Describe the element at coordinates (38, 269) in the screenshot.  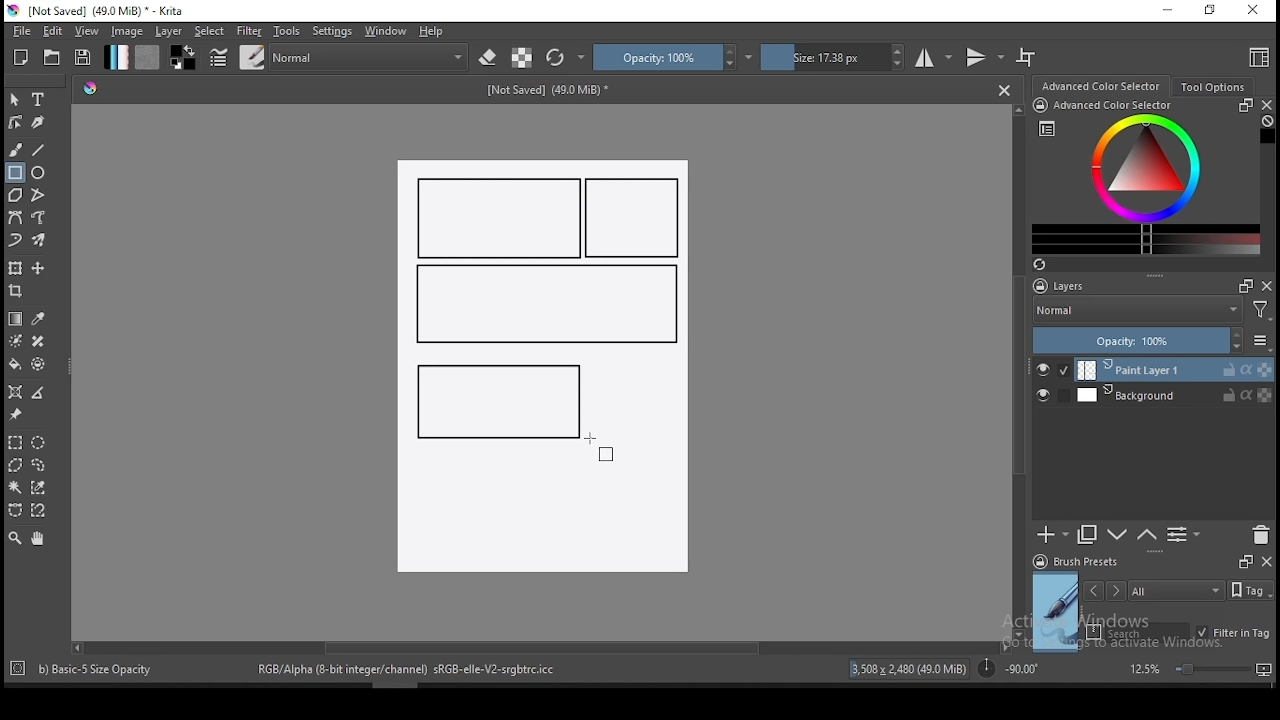
I see `move a layer` at that location.